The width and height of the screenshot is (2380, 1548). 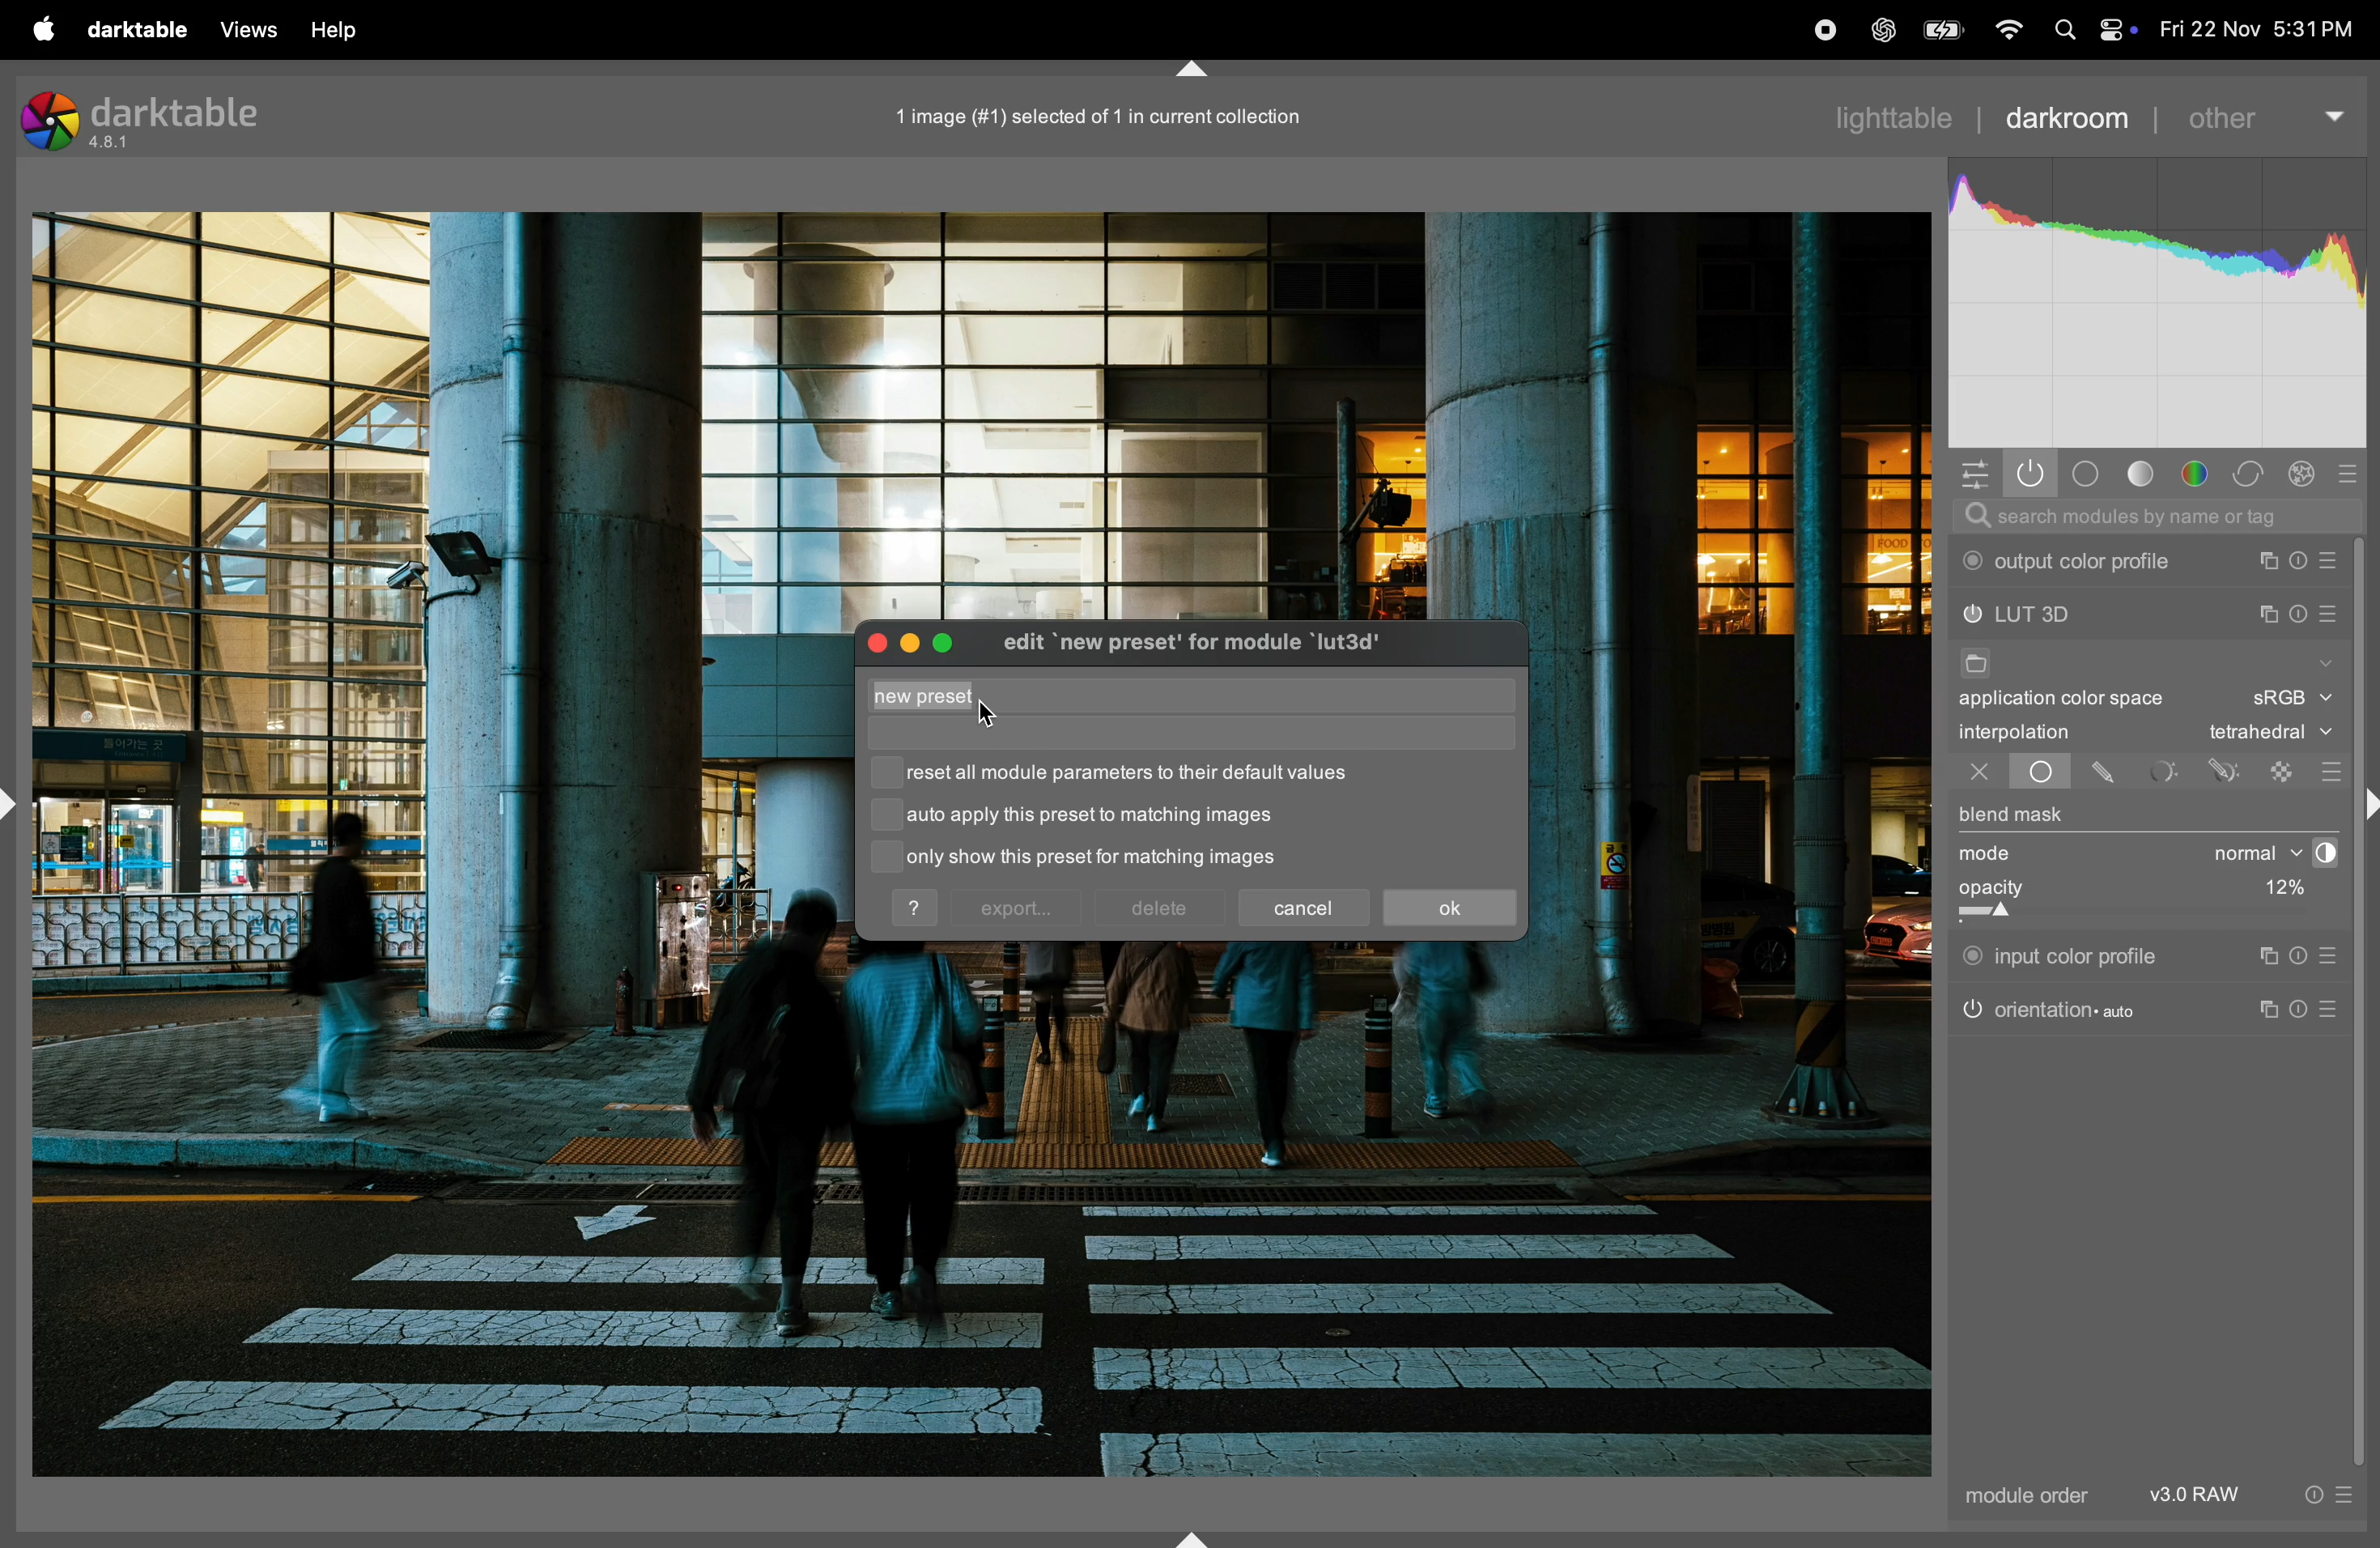 I want to click on drwan parmetric mask, so click(x=2229, y=768).